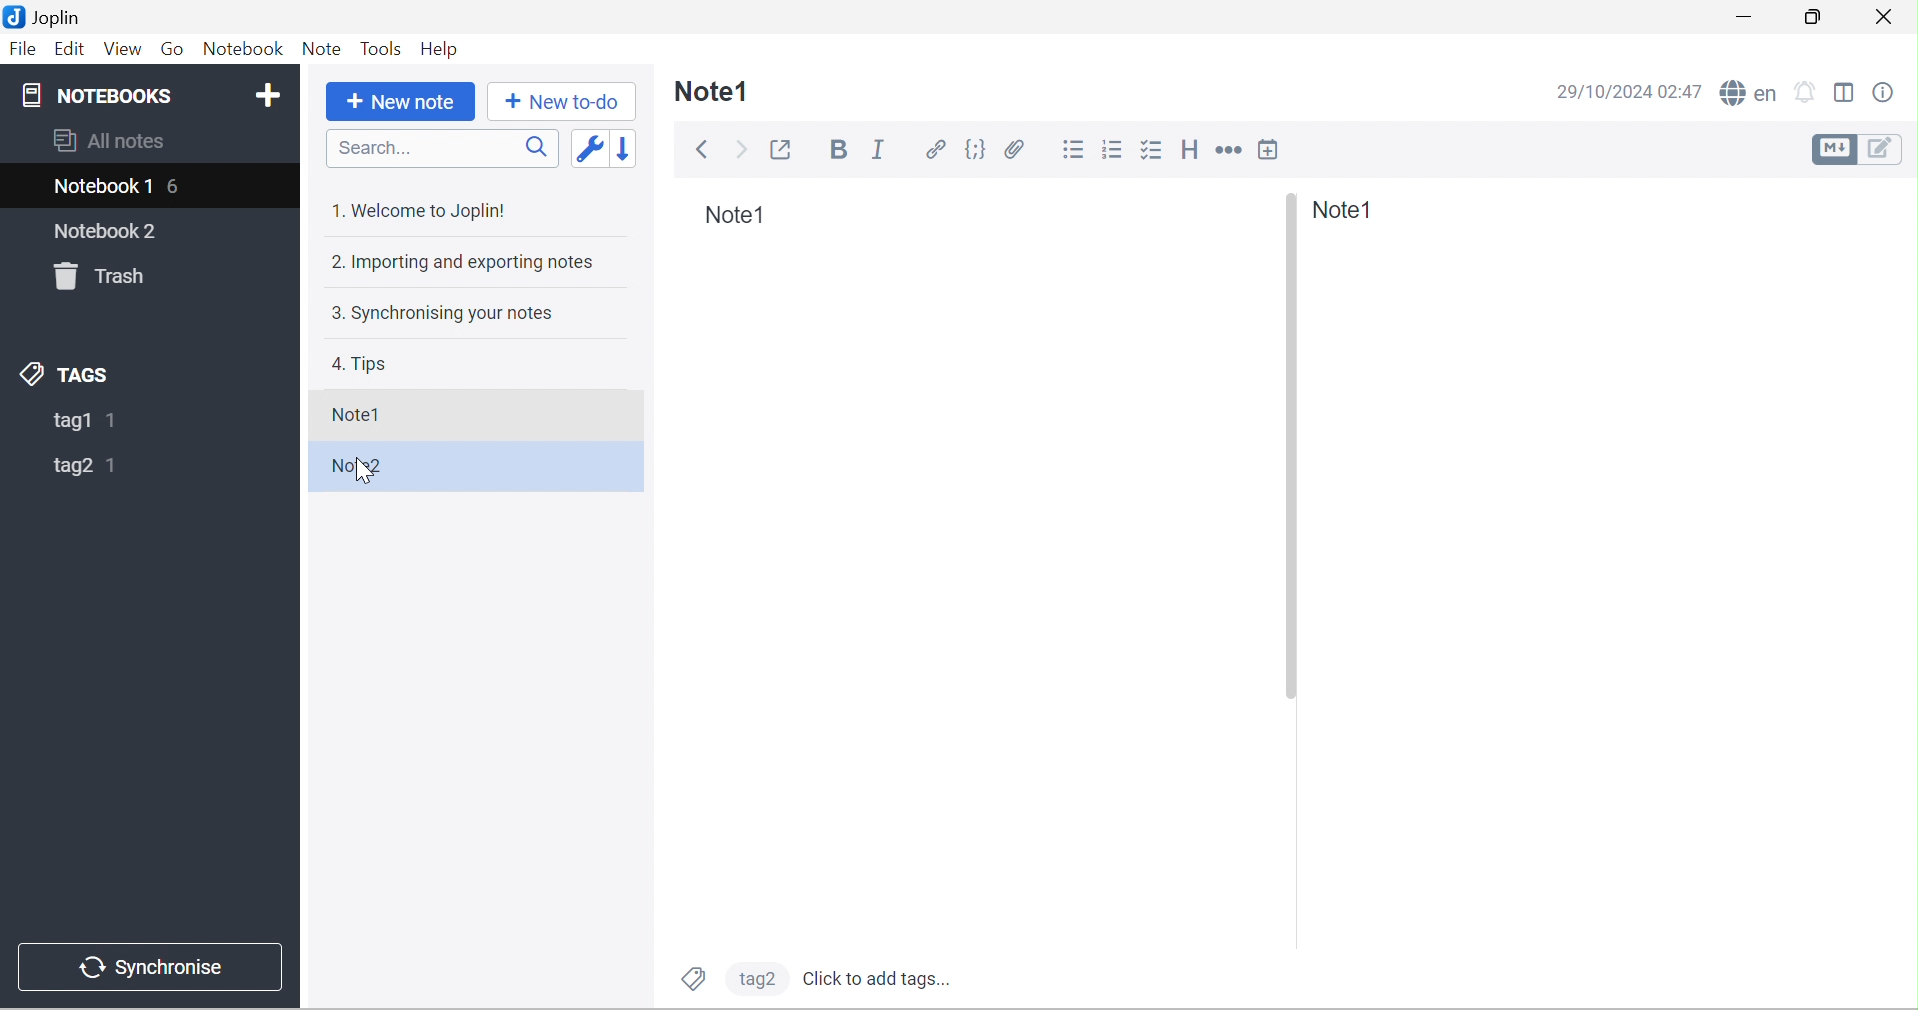 This screenshot has height=1010, width=1918. Describe the element at coordinates (1889, 18) in the screenshot. I see `Close` at that location.